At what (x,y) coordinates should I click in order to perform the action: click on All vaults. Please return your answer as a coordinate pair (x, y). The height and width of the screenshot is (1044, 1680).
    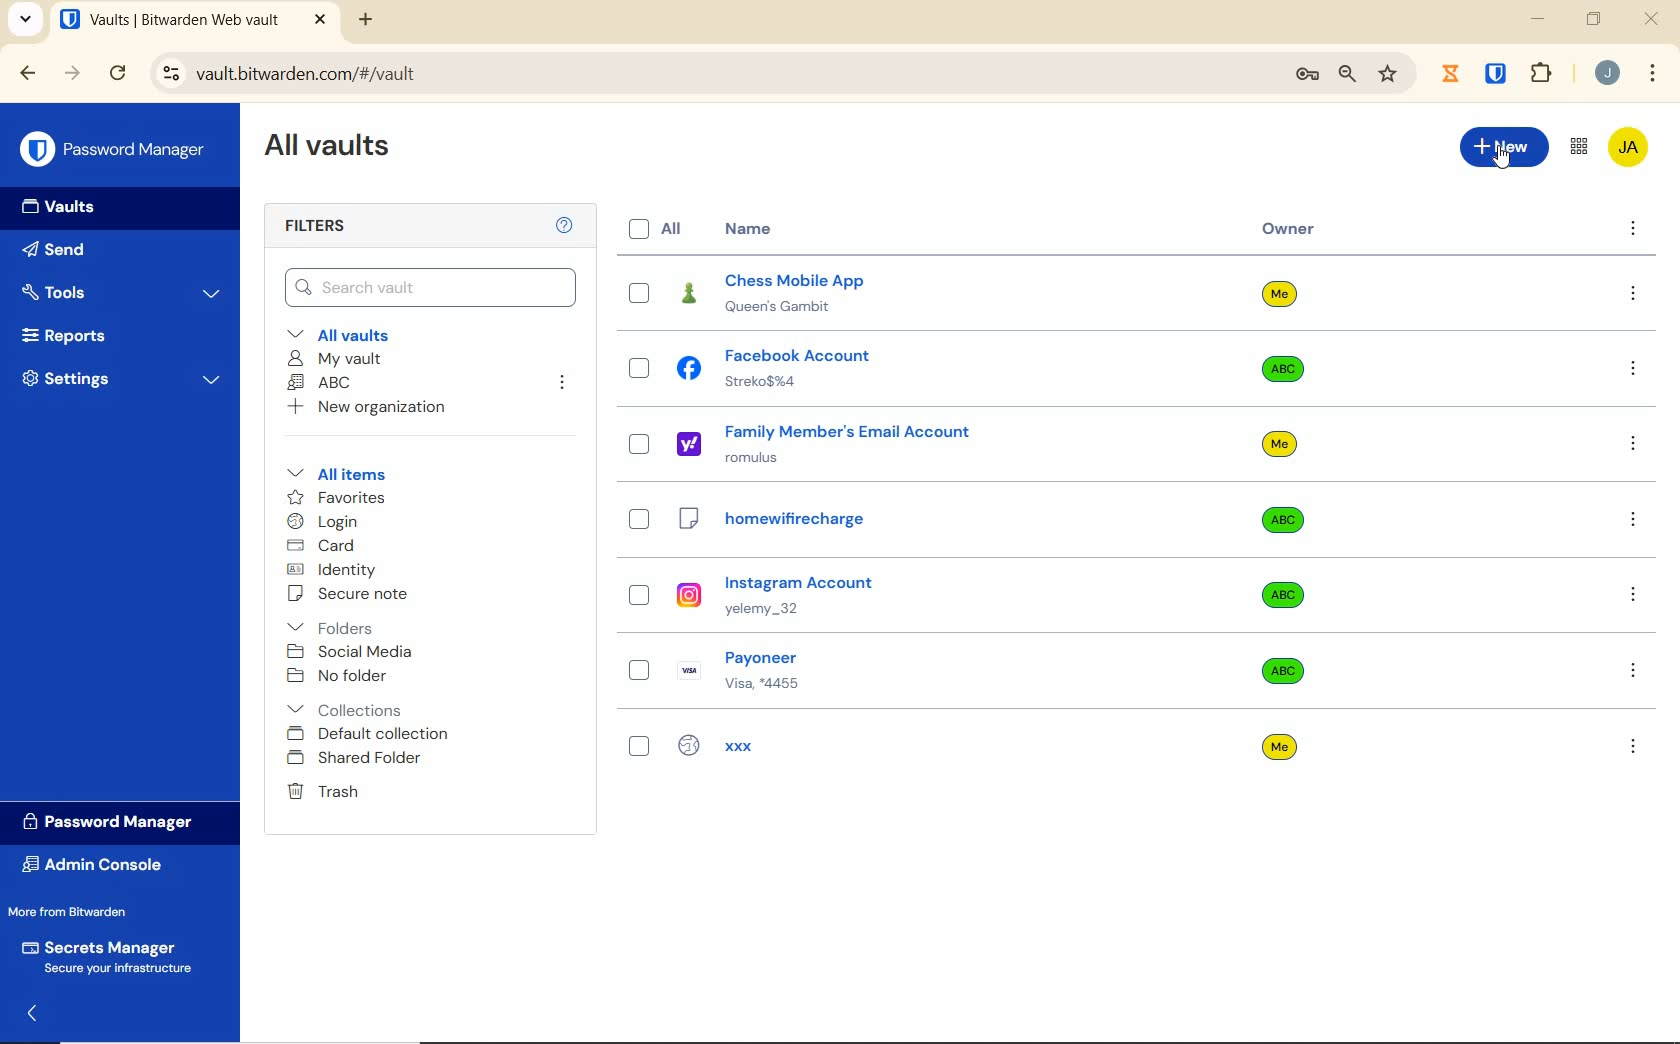
    Looking at the image, I should click on (357, 336).